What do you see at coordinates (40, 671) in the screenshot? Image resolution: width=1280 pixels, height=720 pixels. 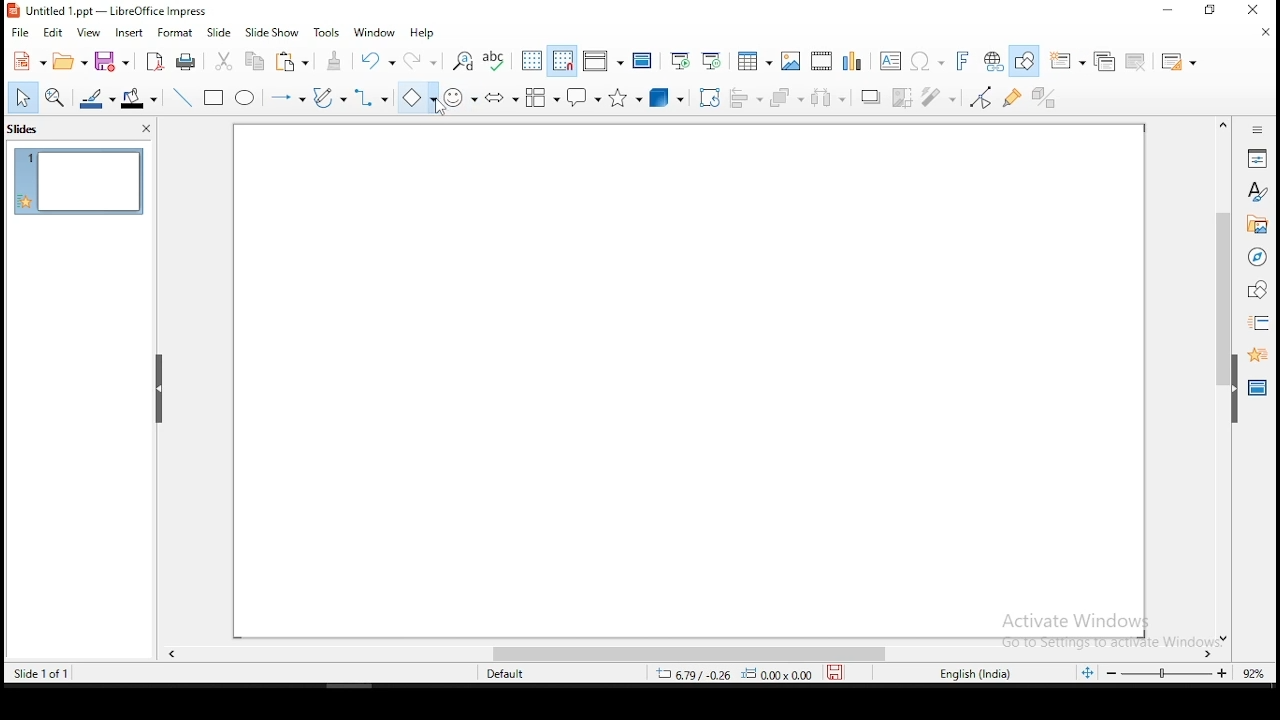 I see `slide 1 of 1` at bounding box center [40, 671].